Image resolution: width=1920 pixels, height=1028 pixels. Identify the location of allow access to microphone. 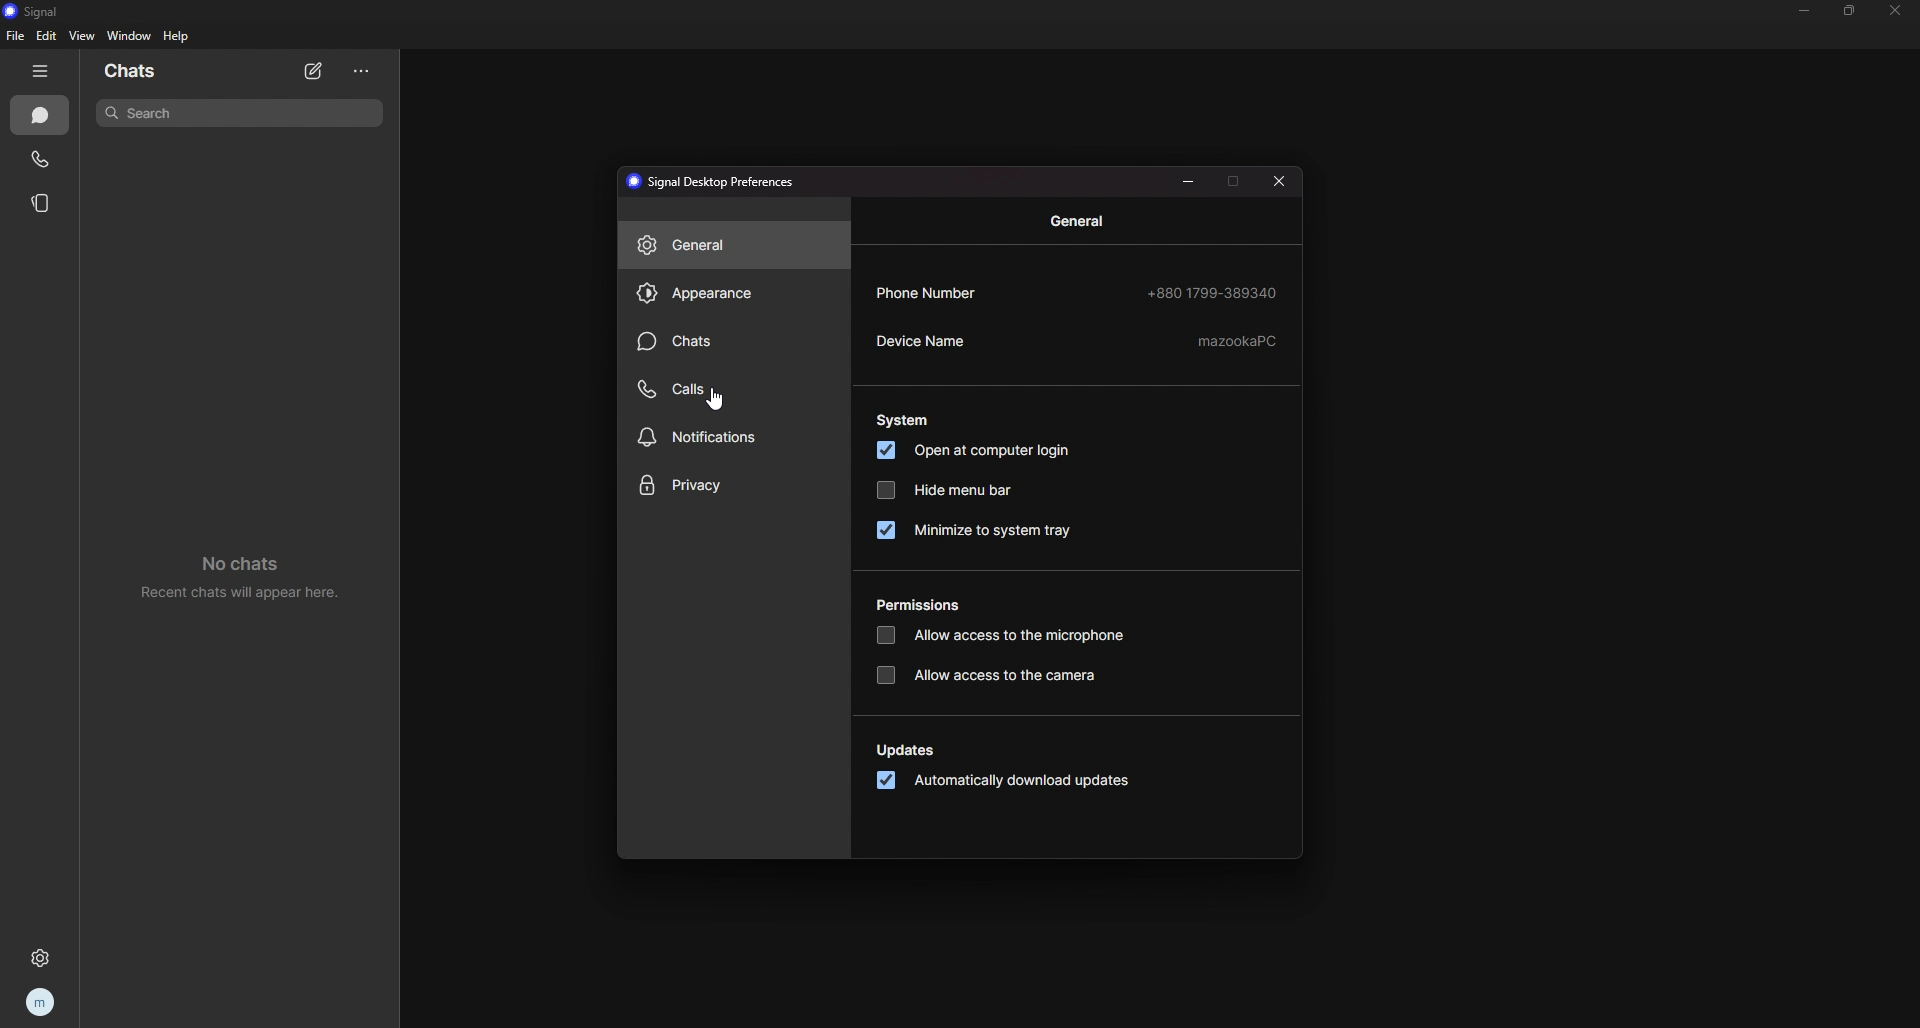
(1007, 636).